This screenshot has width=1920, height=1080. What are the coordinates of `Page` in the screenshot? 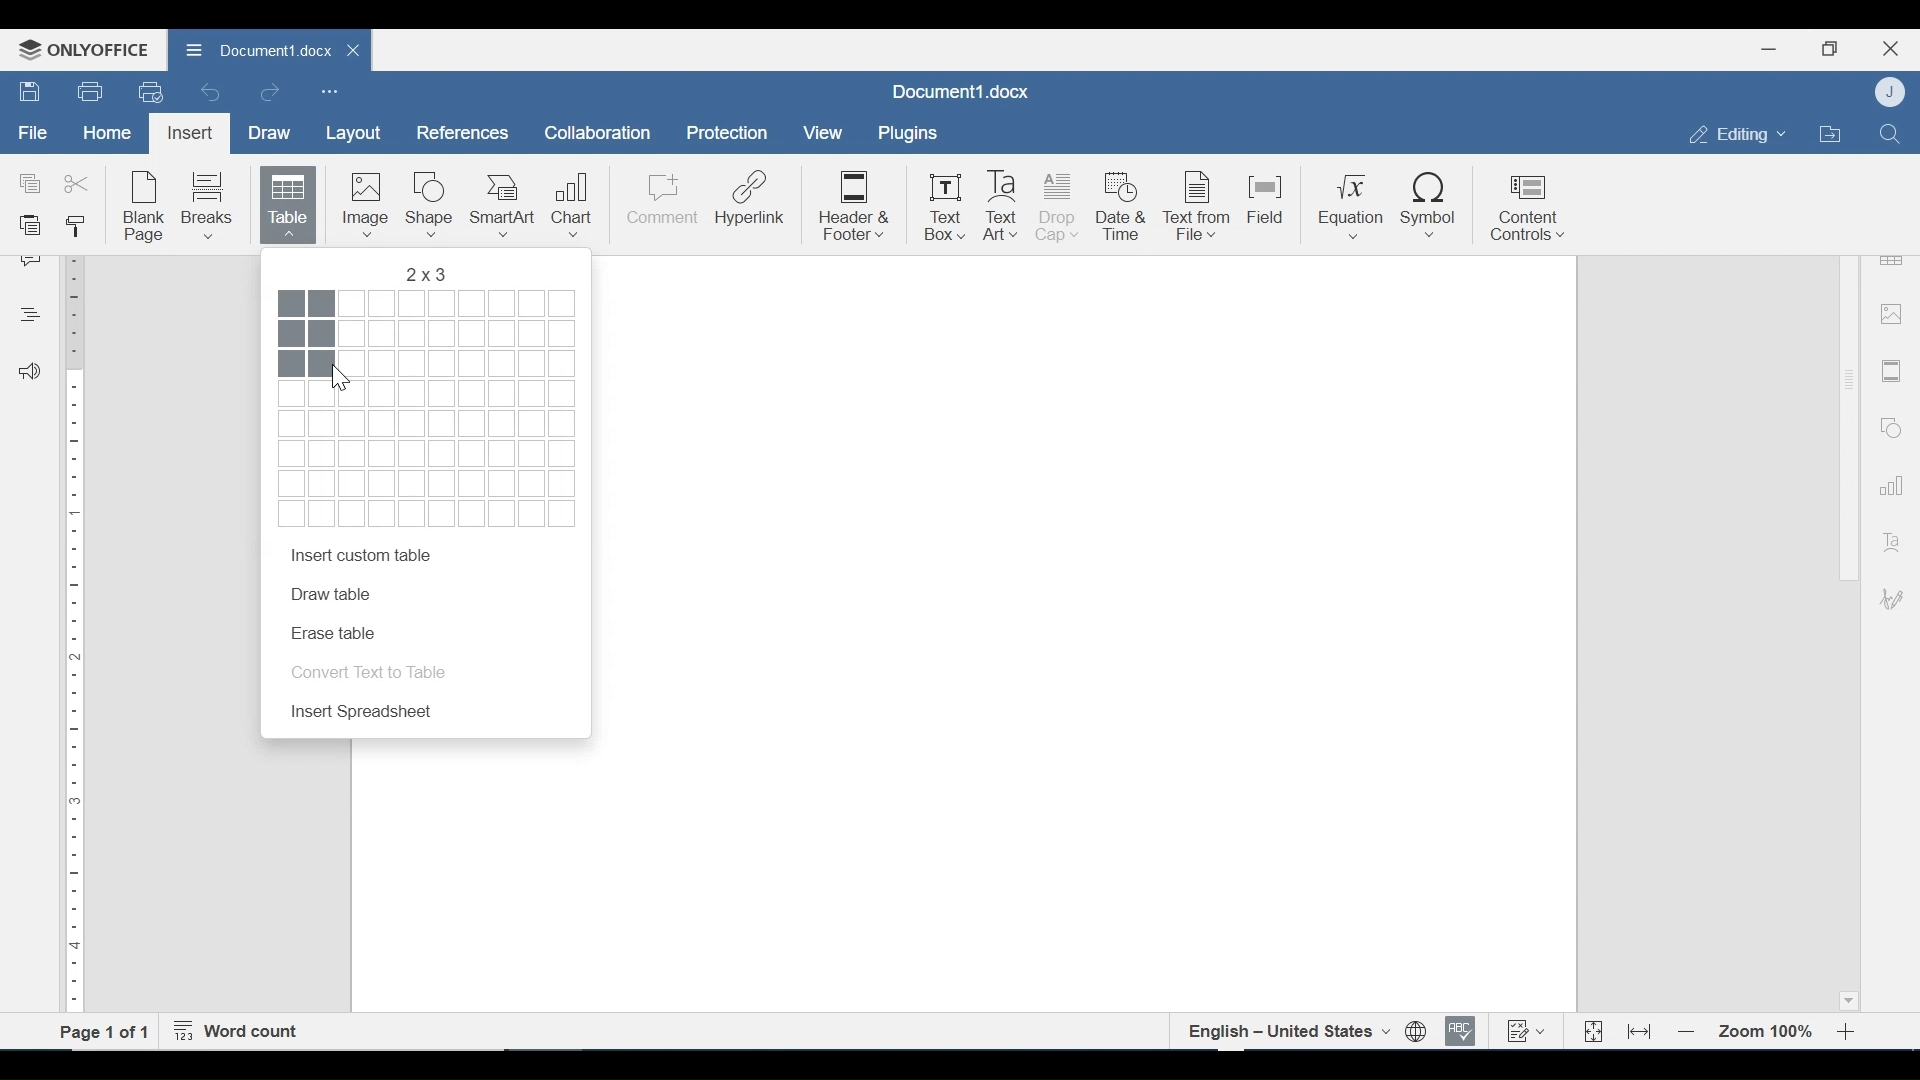 It's located at (1086, 635).